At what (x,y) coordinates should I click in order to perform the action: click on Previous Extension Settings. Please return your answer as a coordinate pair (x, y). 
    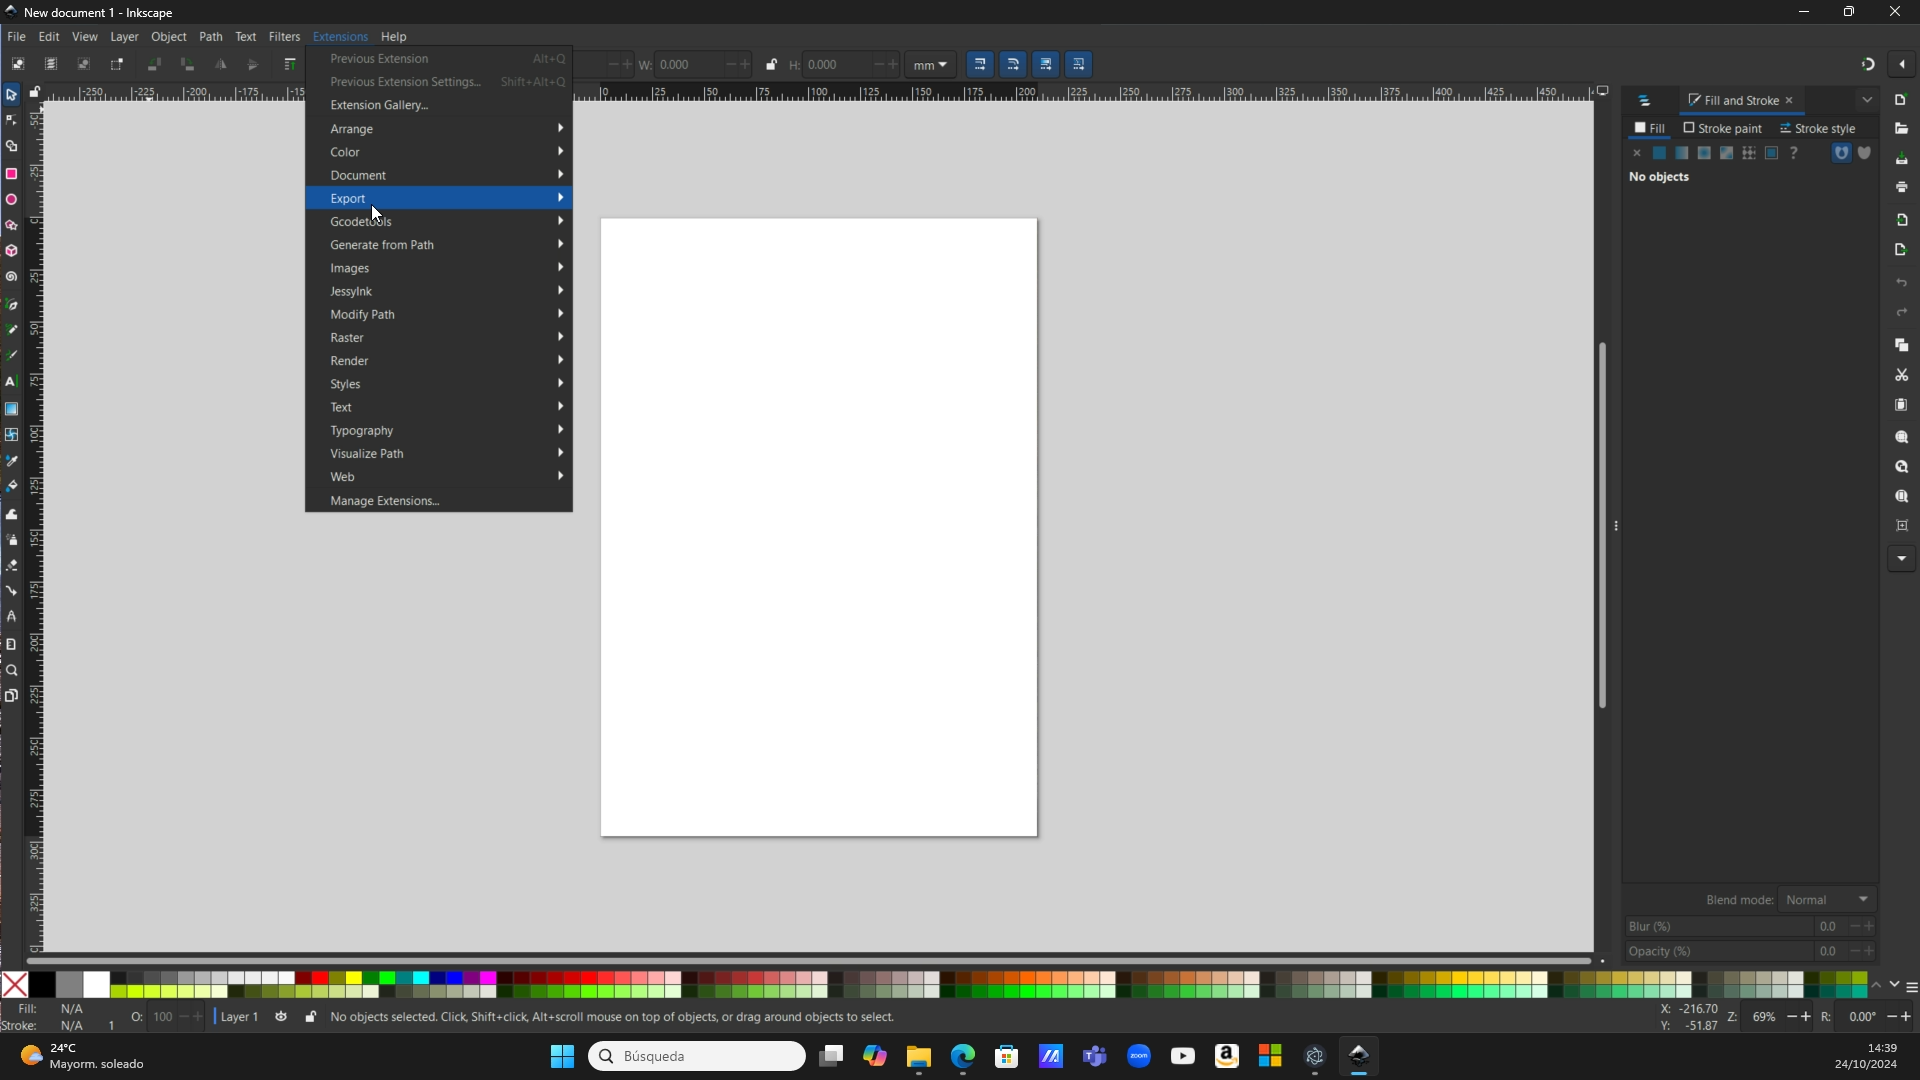
    Looking at the image, I should click on (446, 83).